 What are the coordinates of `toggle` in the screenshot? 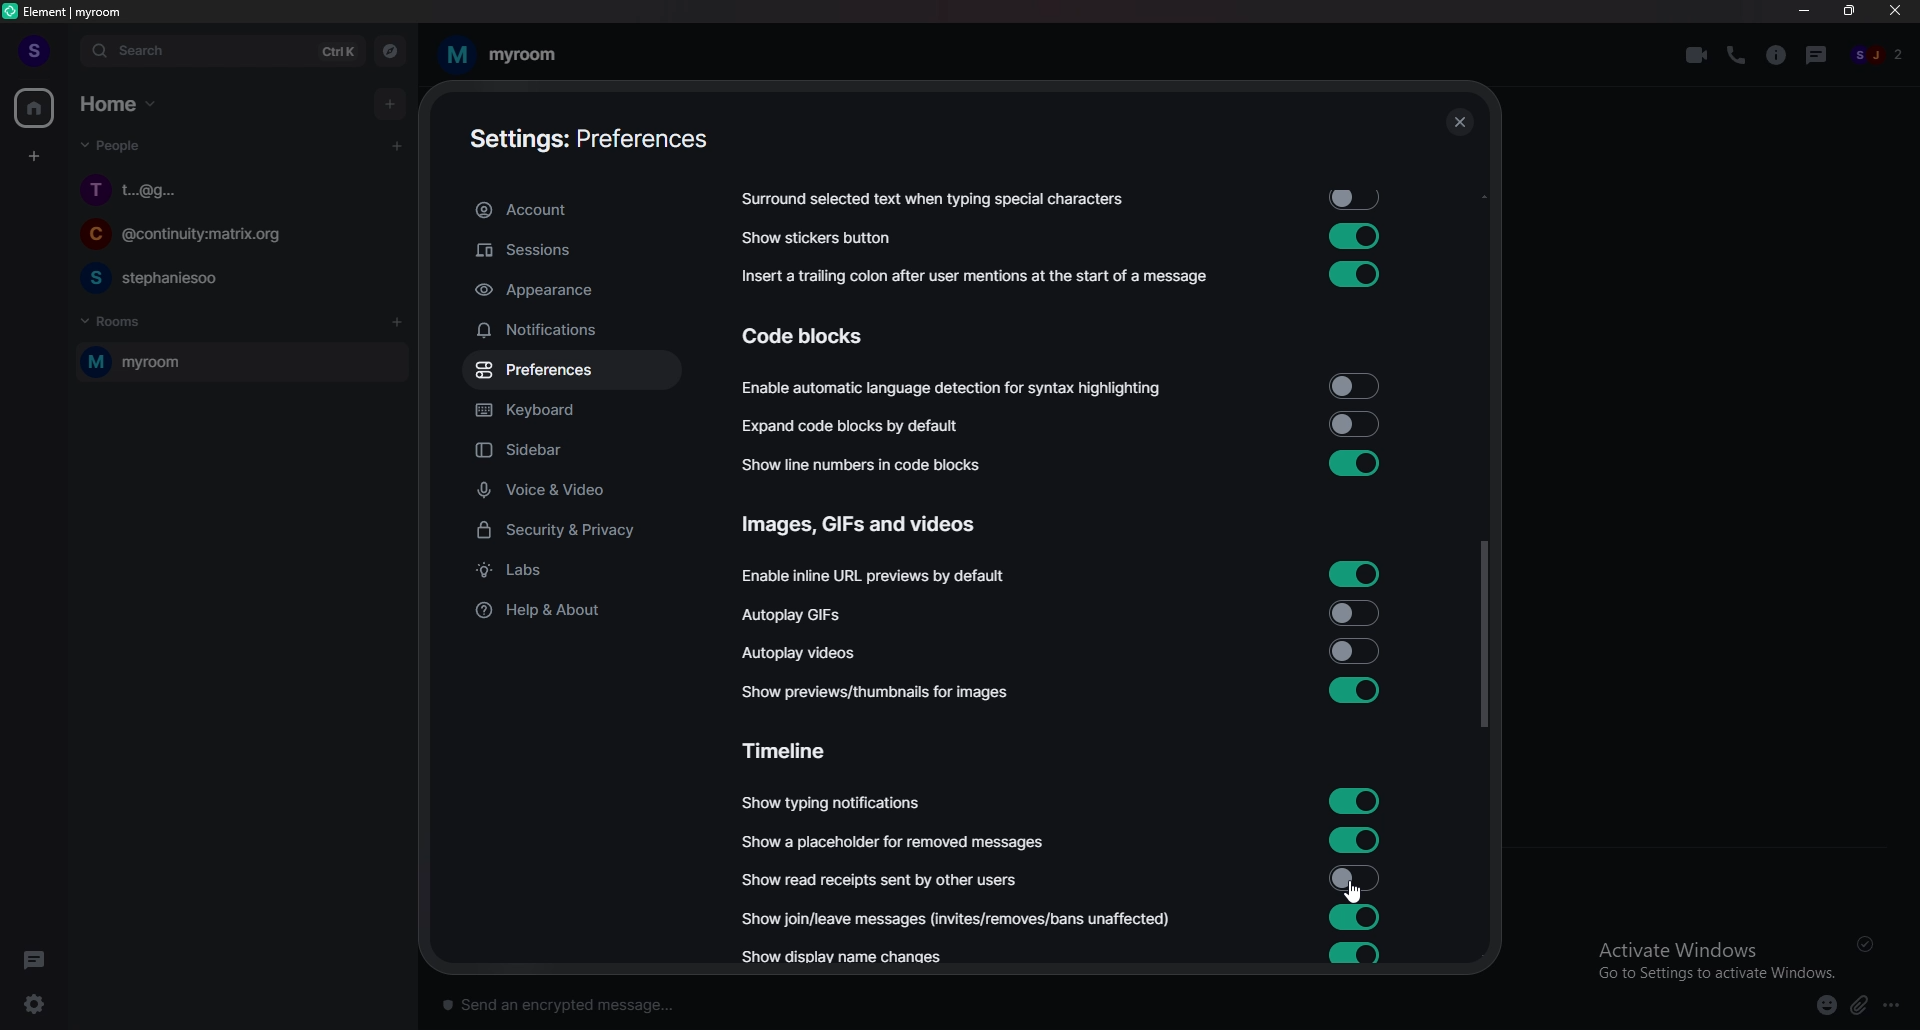 It's located at (1356, 954).